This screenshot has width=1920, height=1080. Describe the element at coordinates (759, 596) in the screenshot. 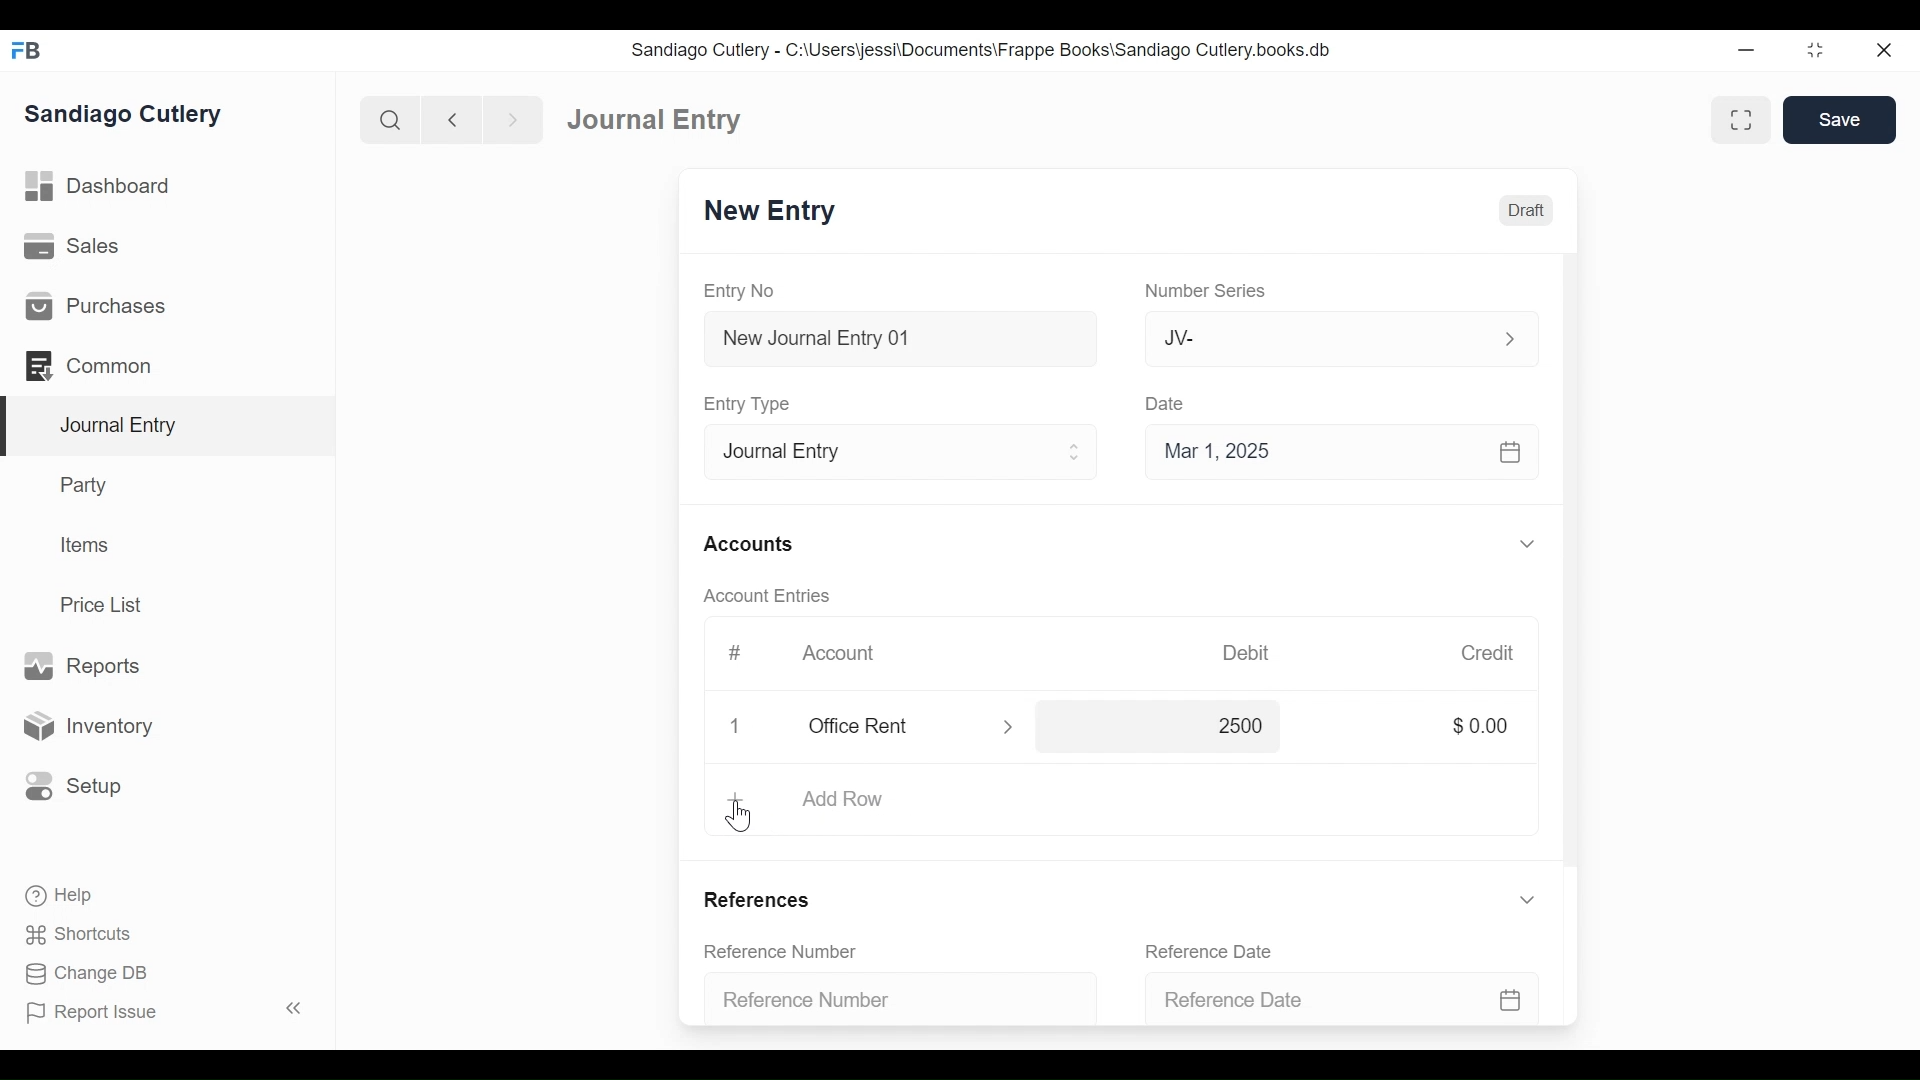

I see `Account Entries` at that location.